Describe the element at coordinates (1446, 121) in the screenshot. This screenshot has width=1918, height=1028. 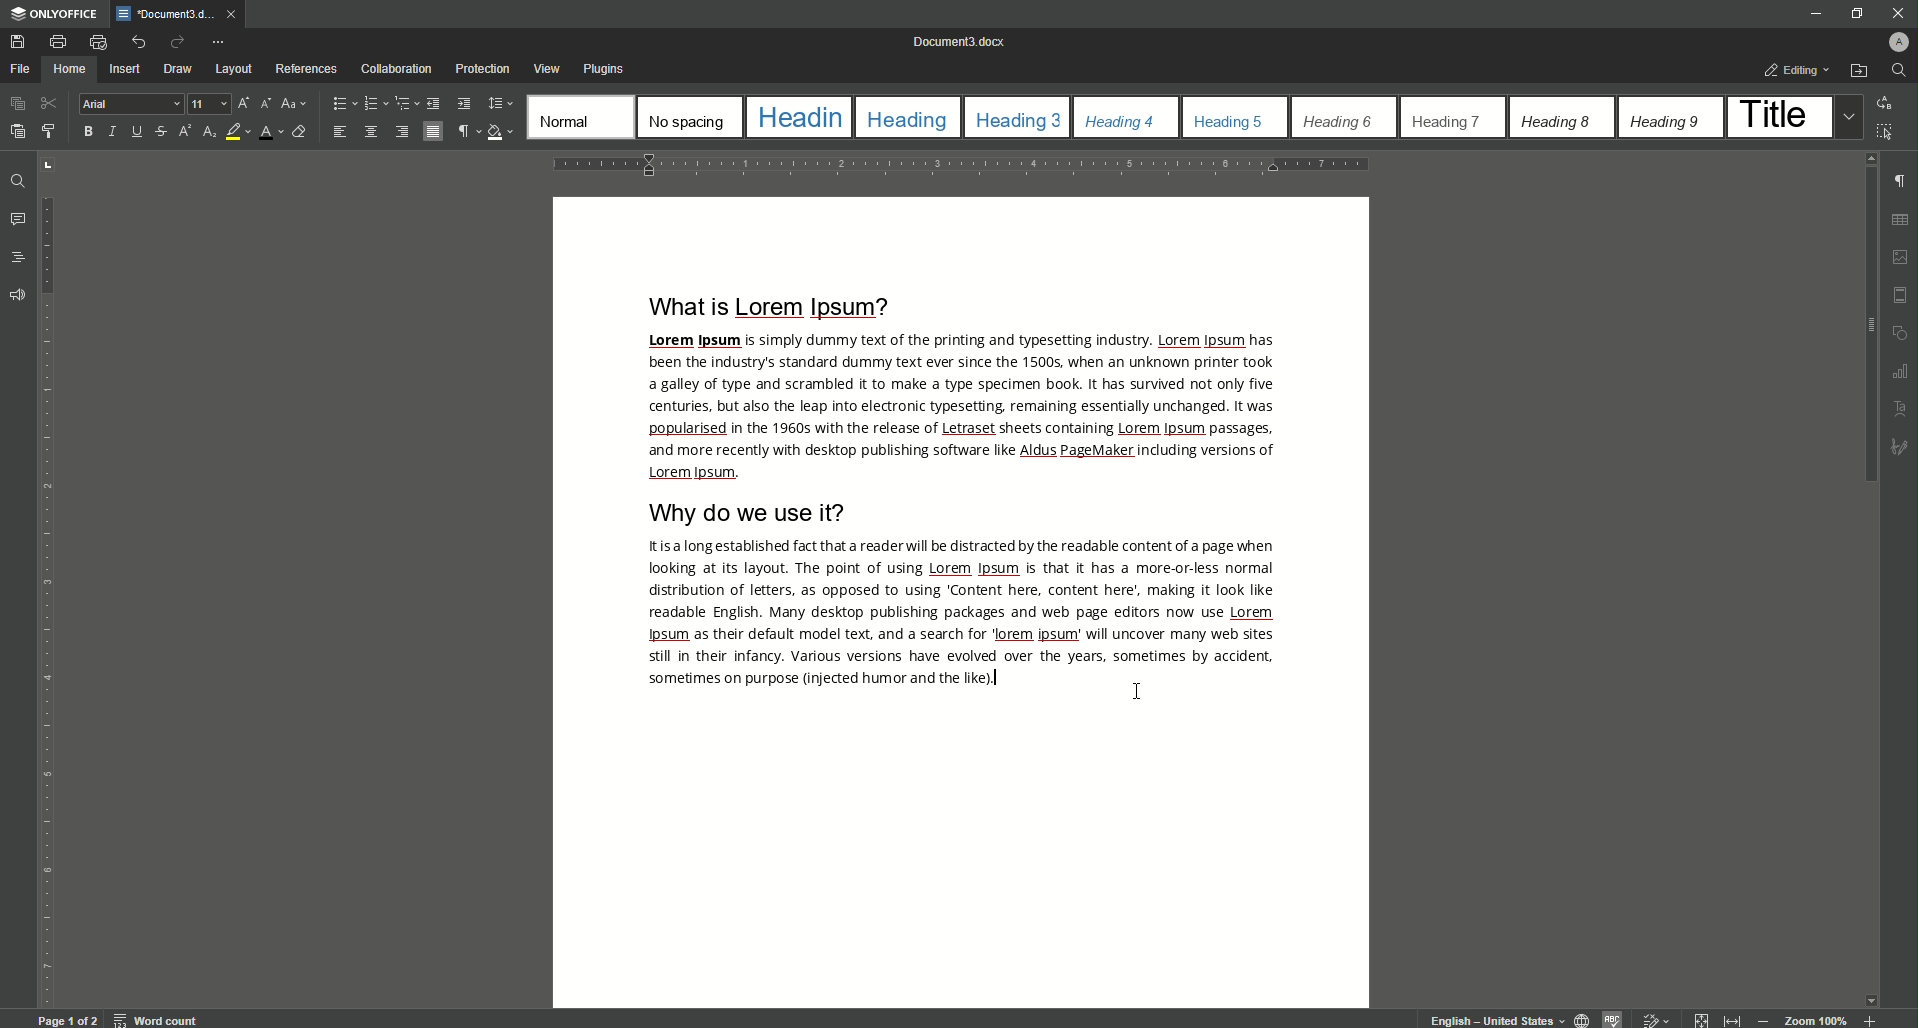
I see `Heading 7` at that location.